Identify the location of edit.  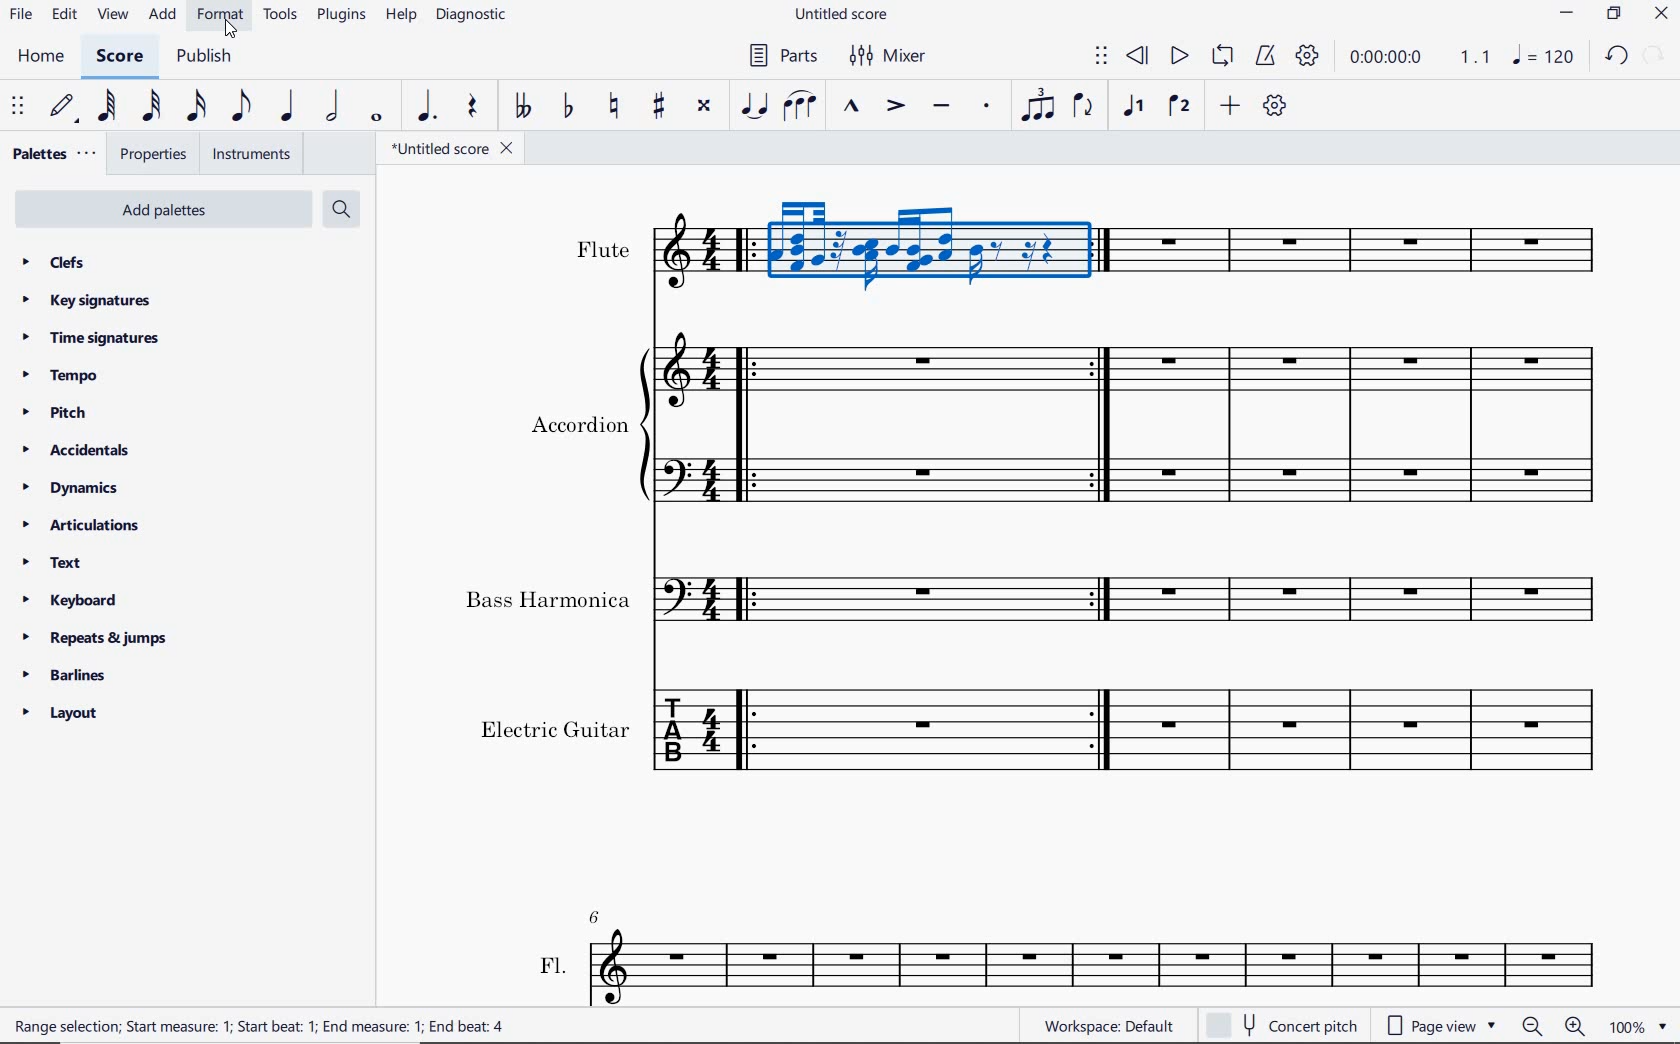
(63, 14).